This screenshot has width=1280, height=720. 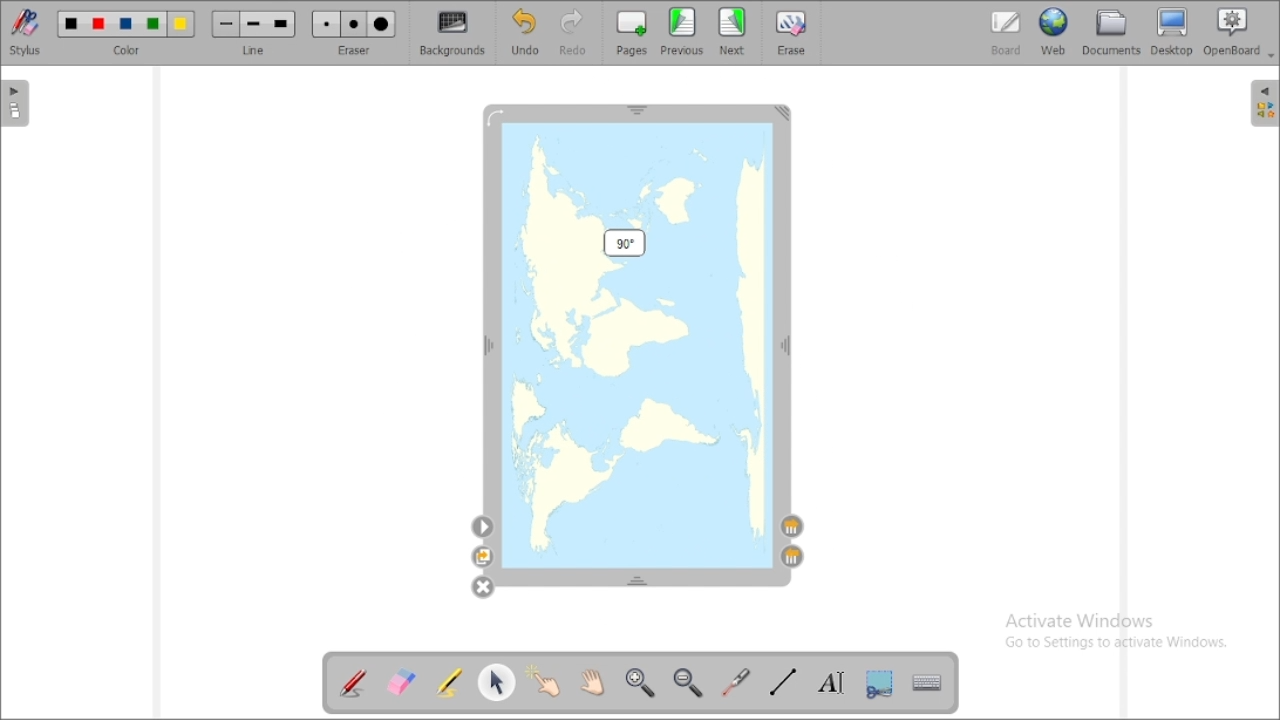 I want to click on web, so click(x=1054, y=32).